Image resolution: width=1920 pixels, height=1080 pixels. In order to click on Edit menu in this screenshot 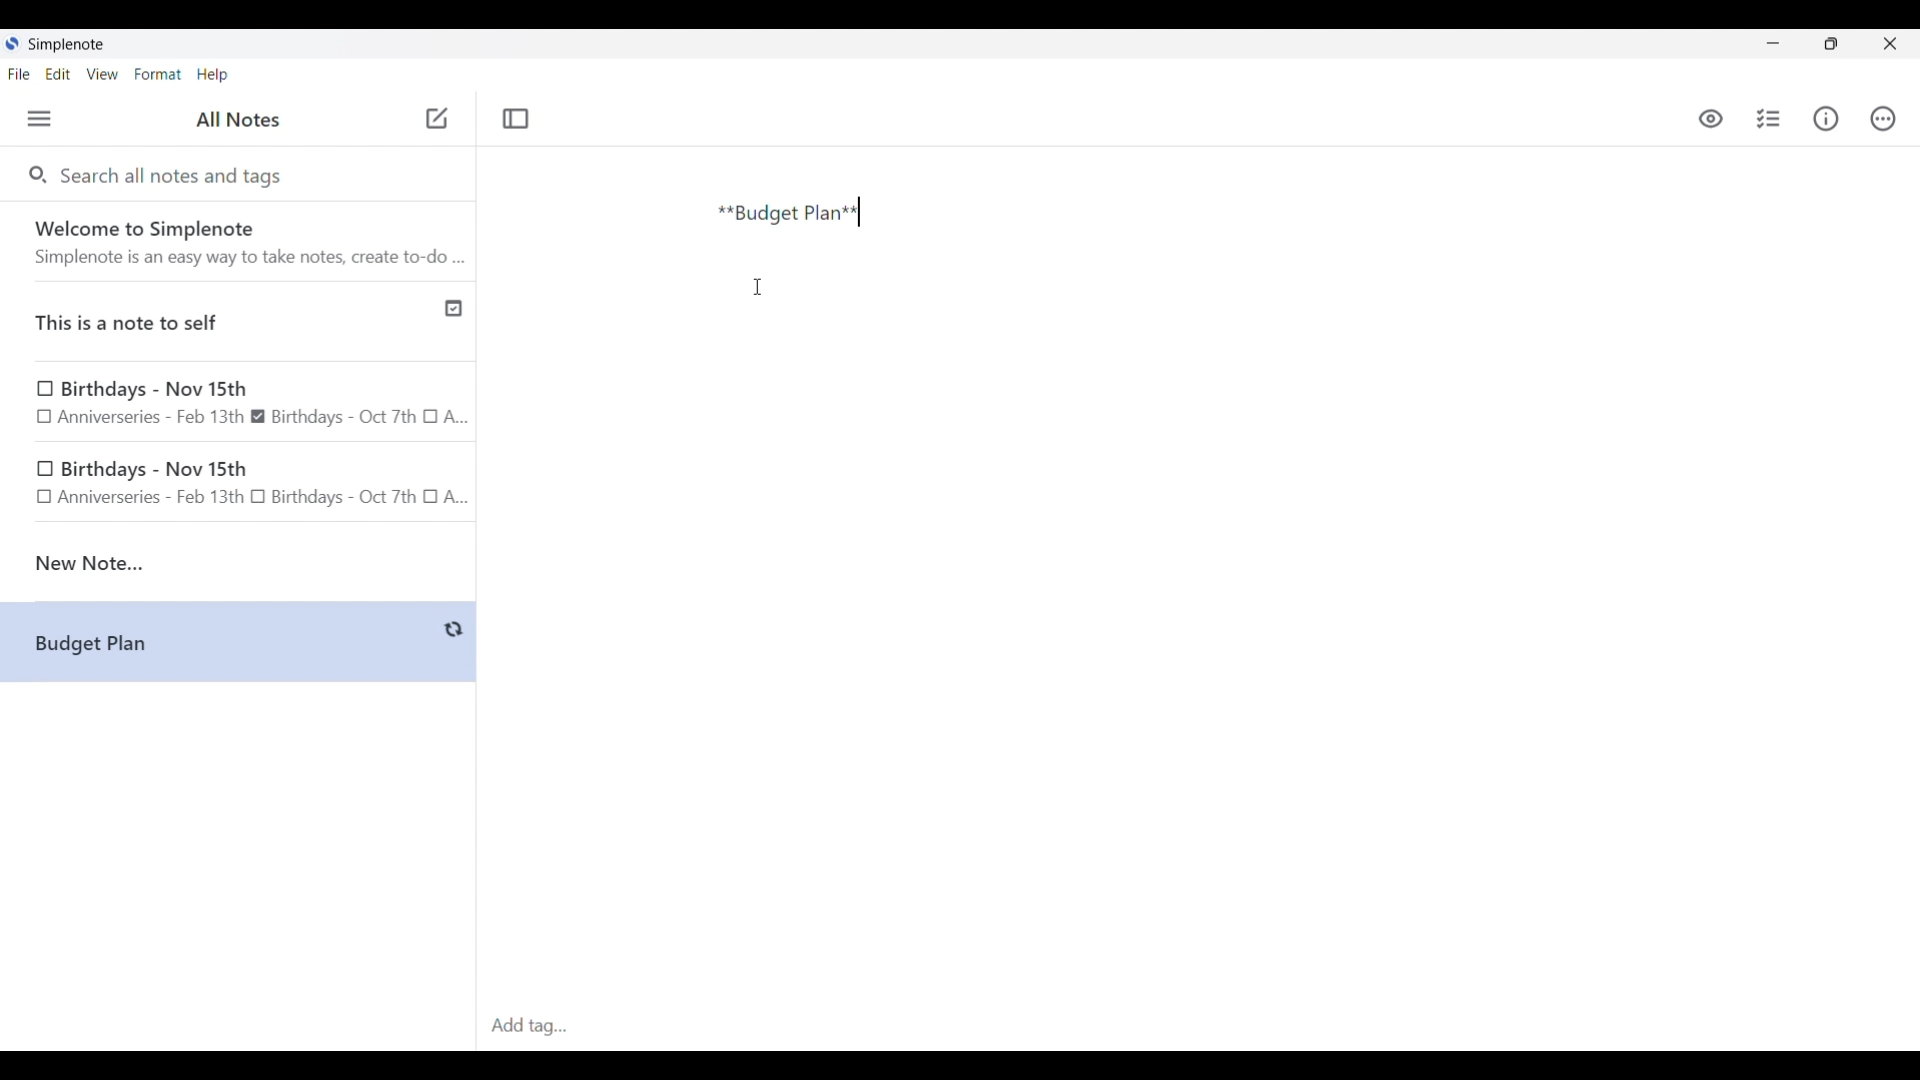, I will do `click(59, 73)`.